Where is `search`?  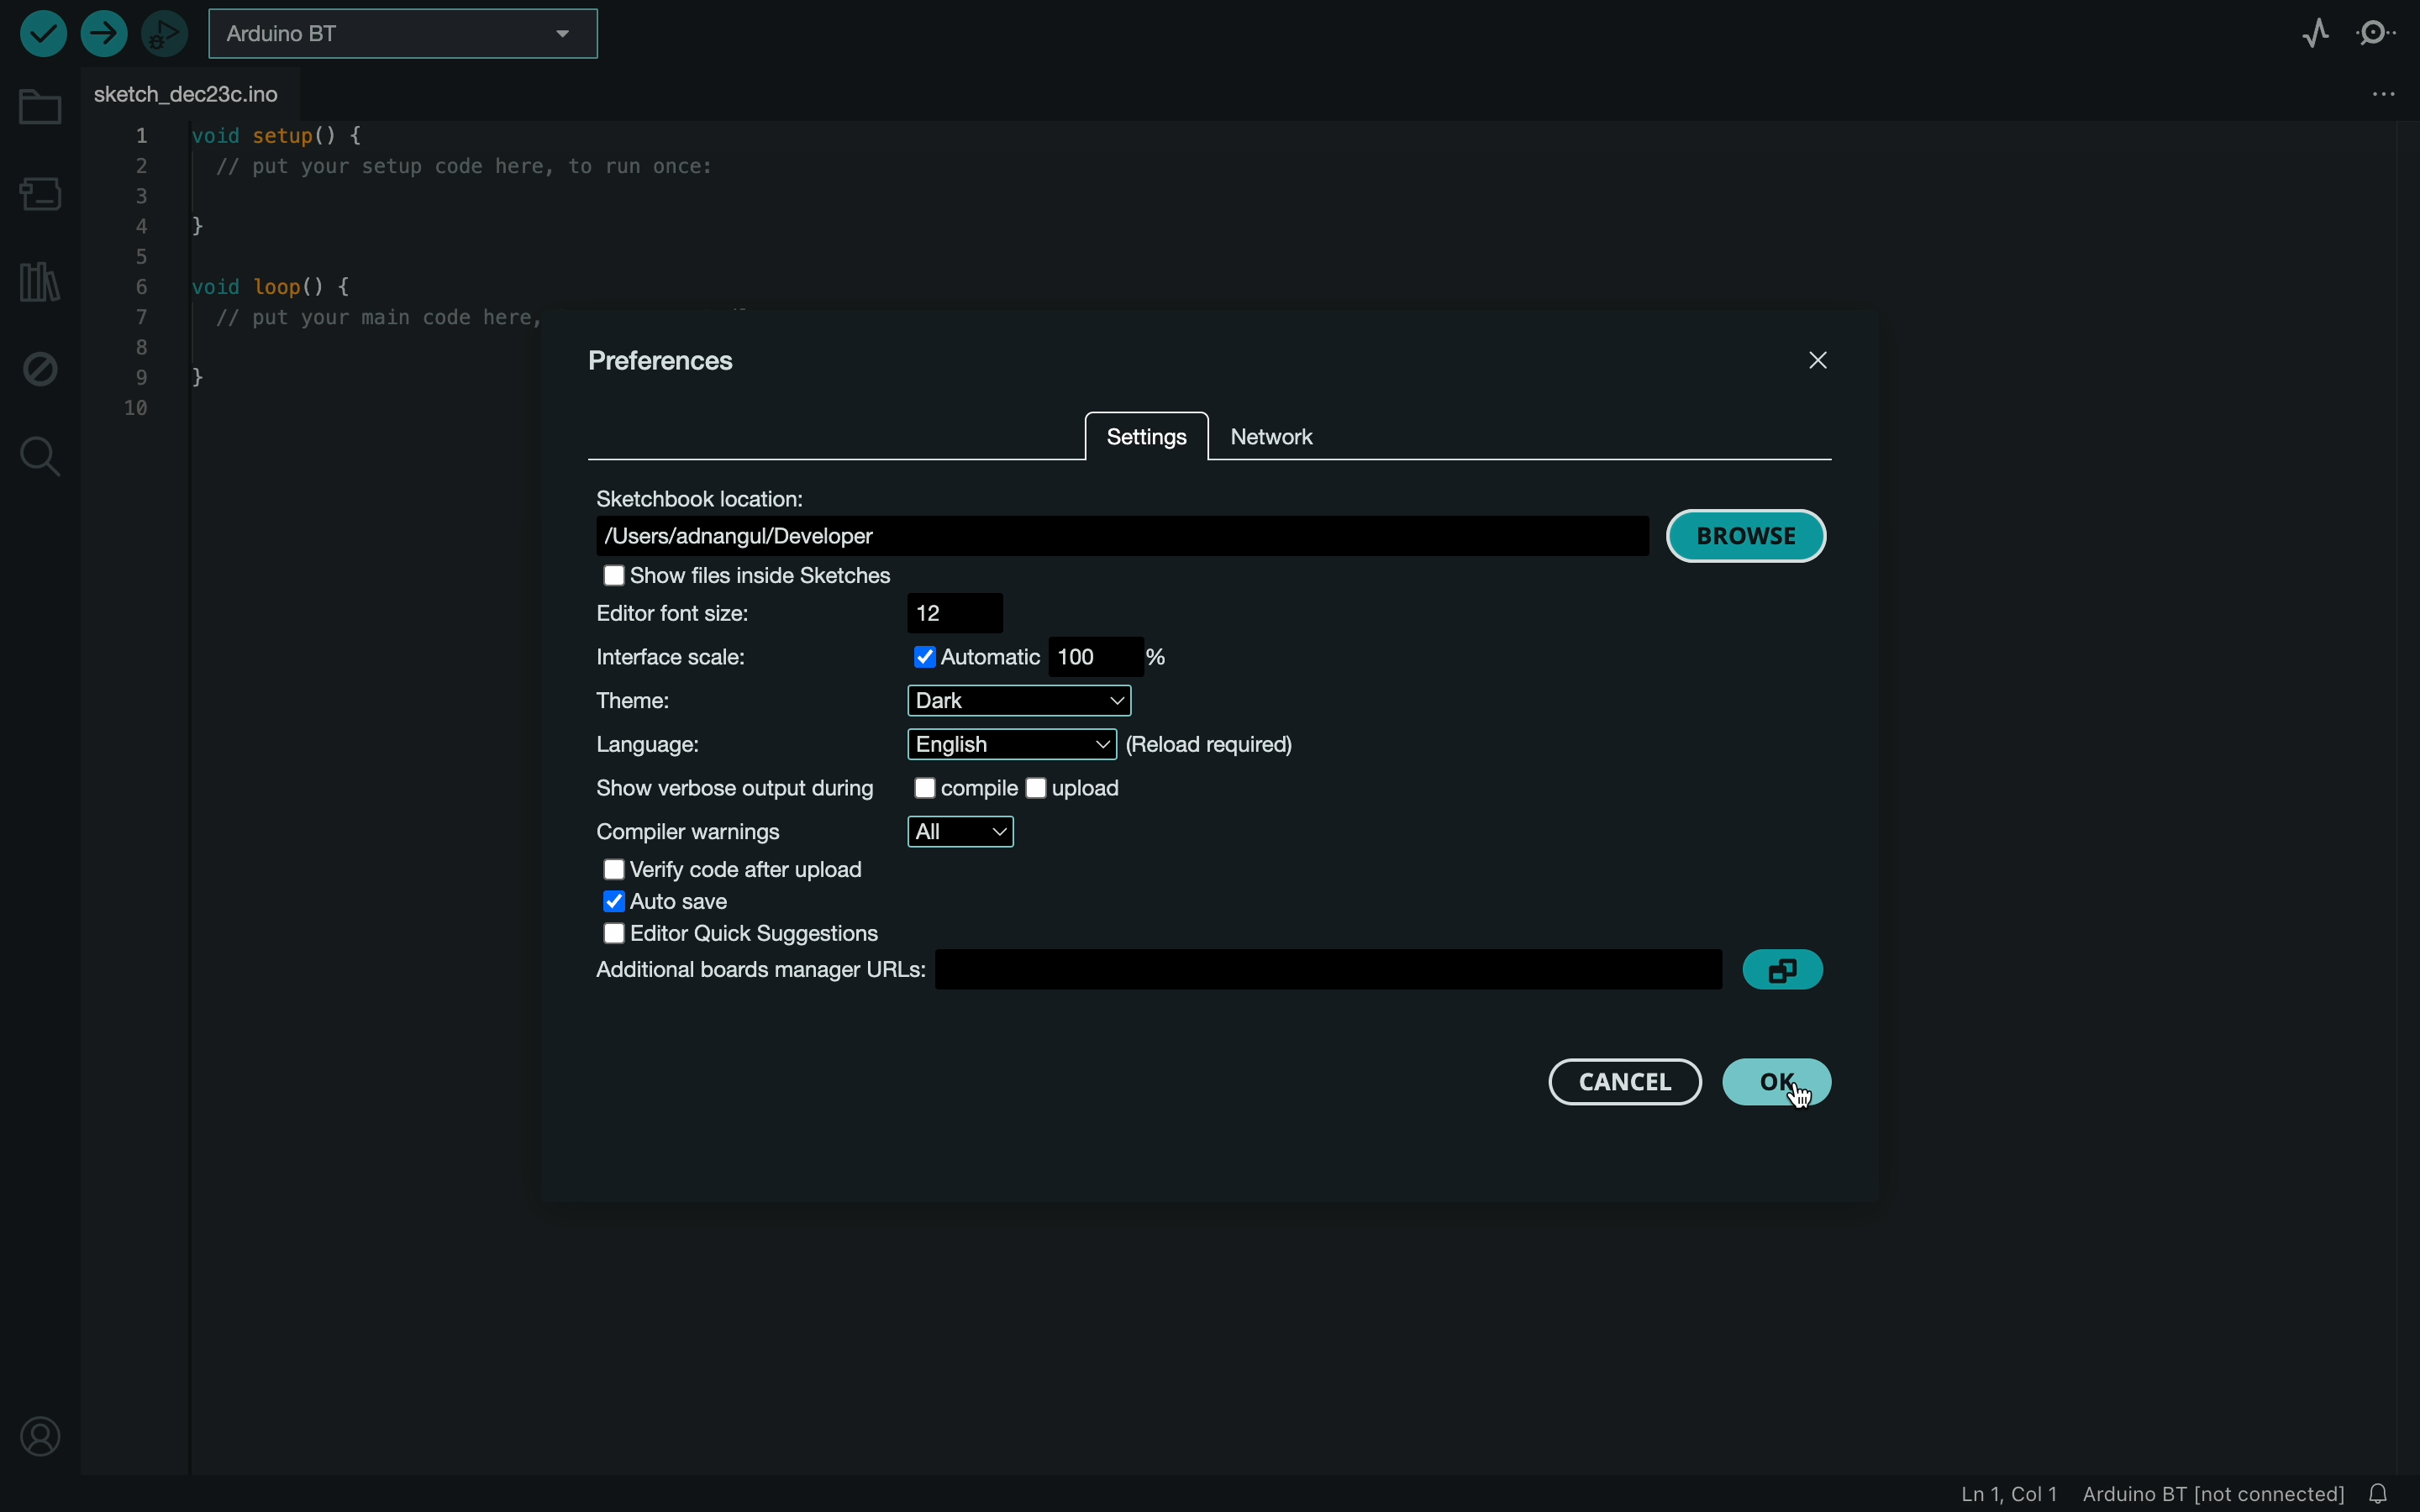 search is located at coordinates (41, 456).